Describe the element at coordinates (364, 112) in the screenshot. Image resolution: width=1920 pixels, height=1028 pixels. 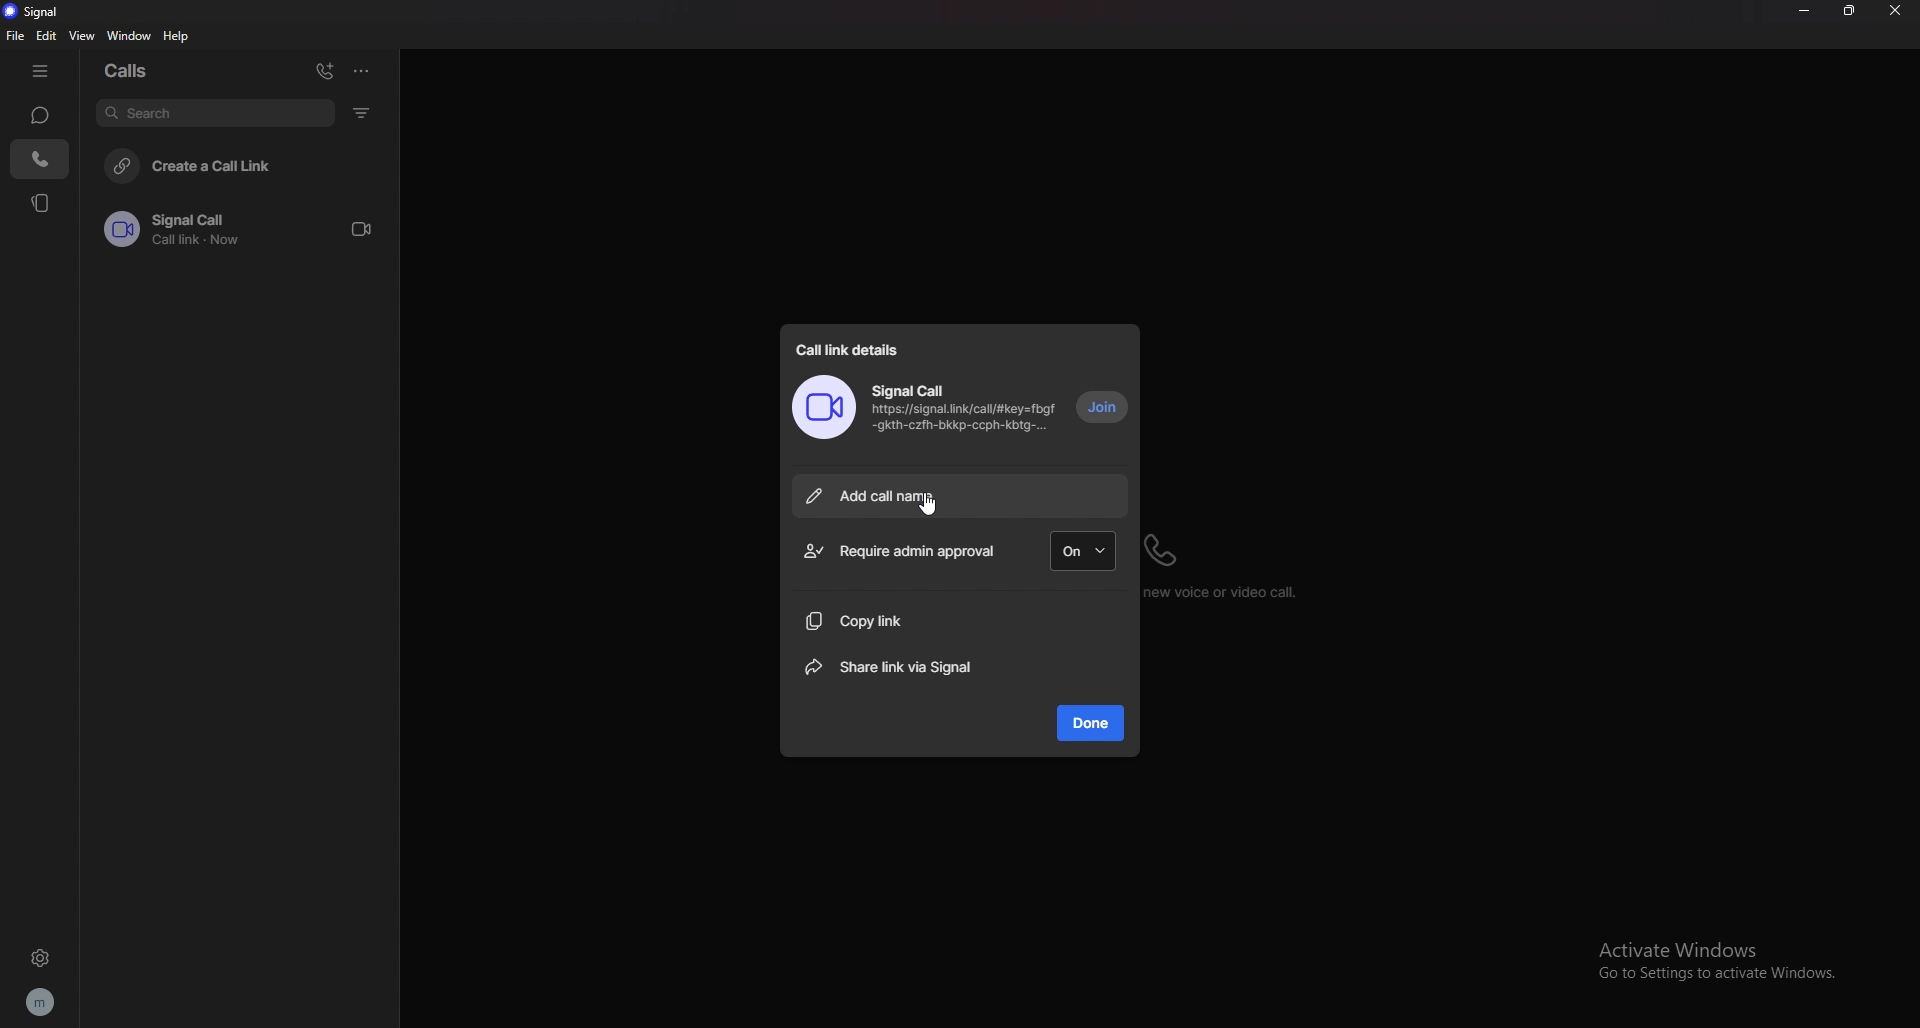
I see `filter` at that location.